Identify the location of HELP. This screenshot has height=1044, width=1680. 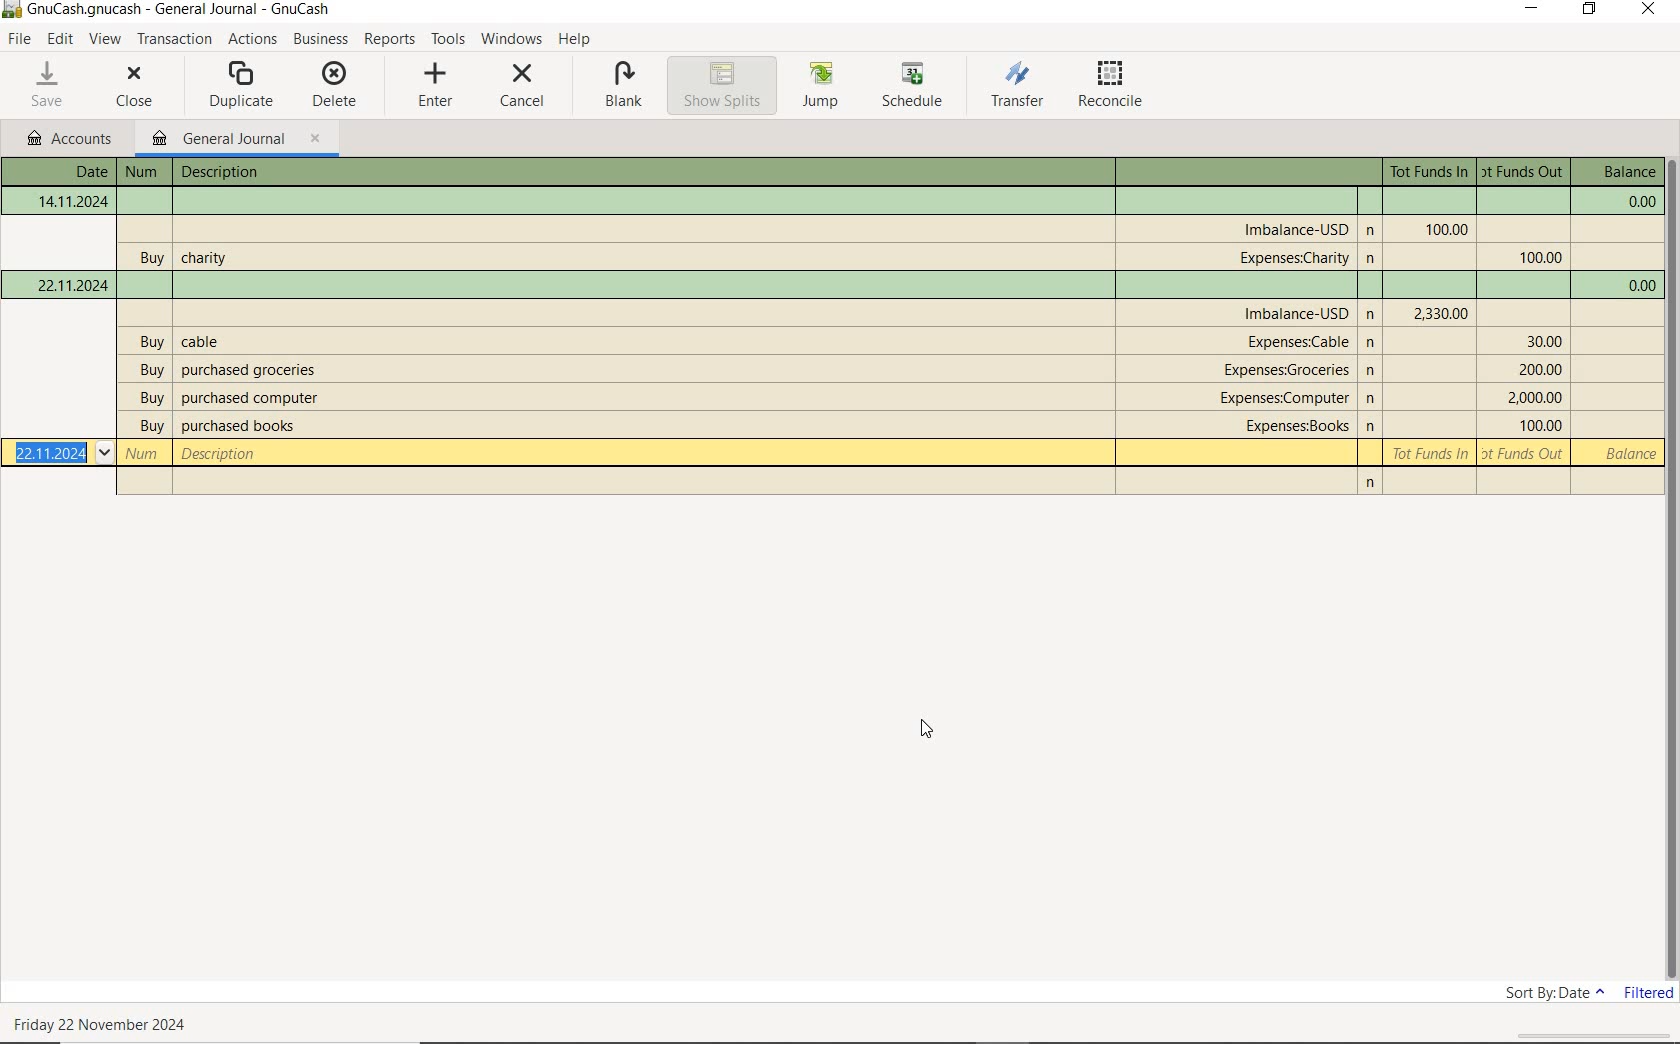
(579, 39).